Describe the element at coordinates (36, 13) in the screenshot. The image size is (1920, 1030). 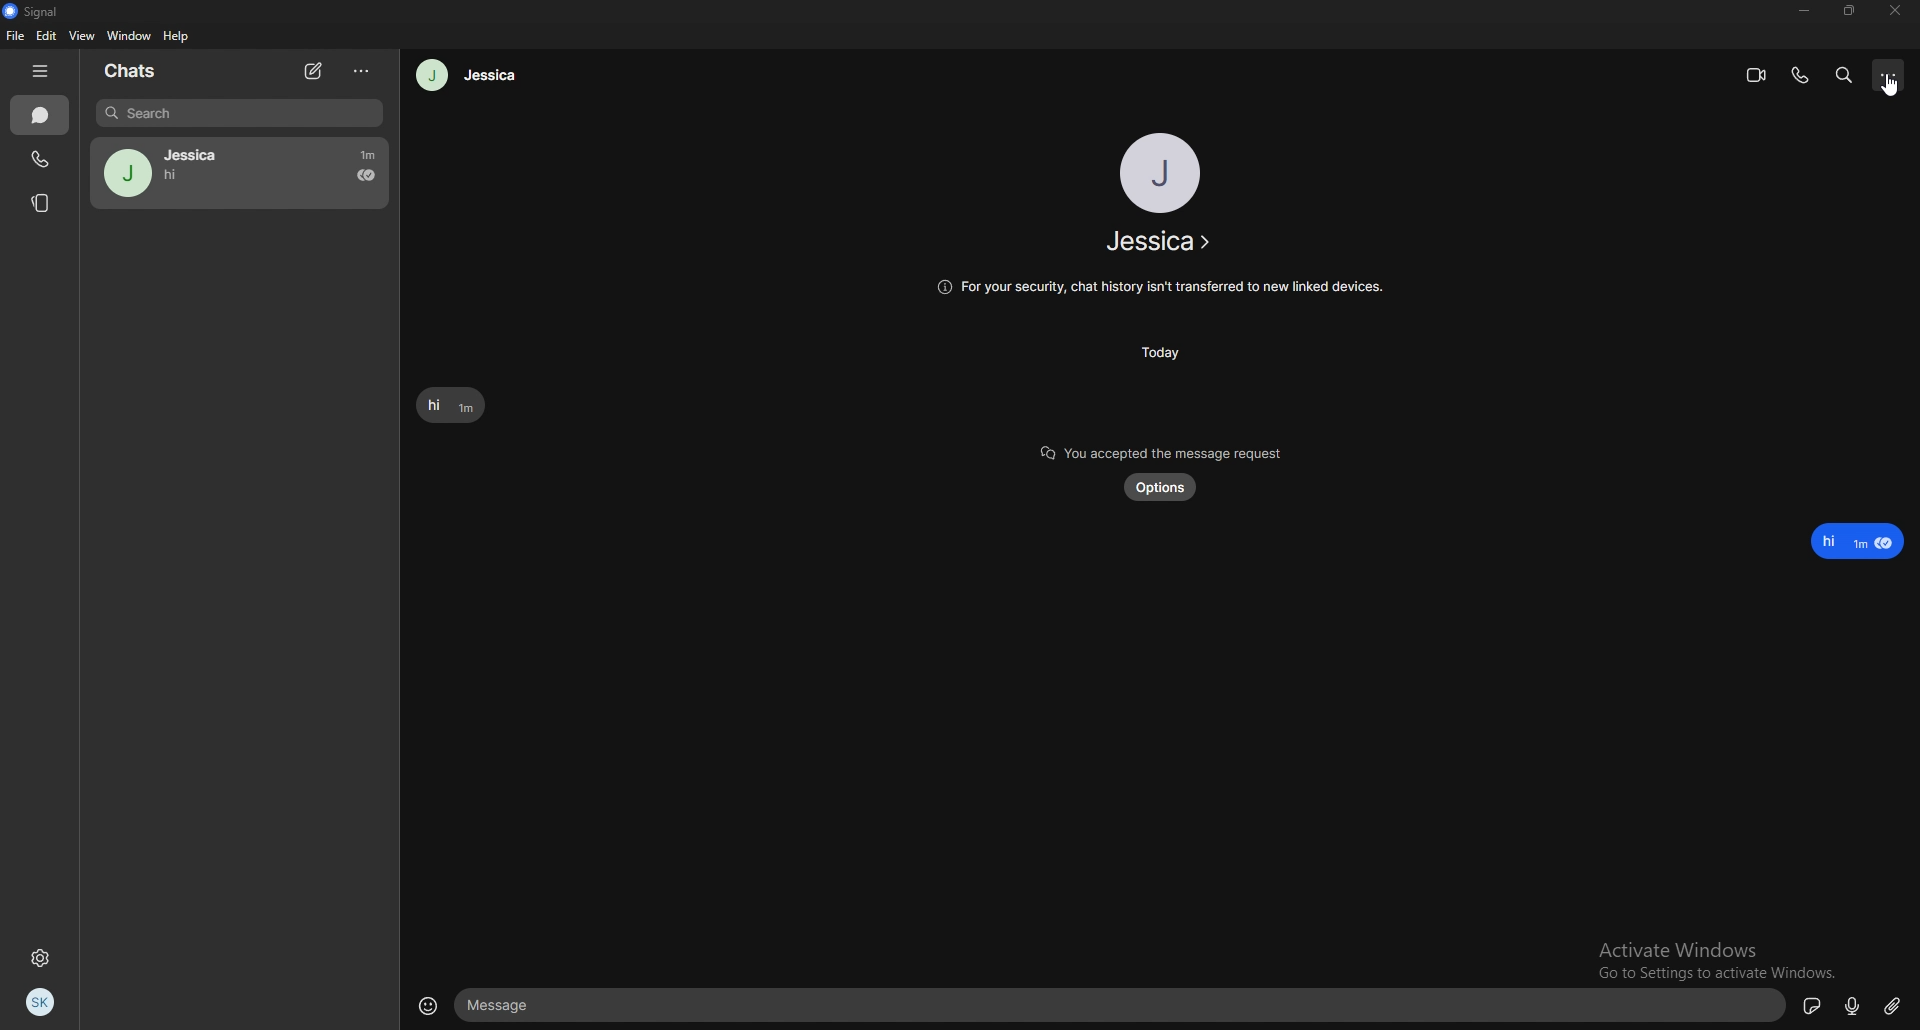
I see `signal` at that location.